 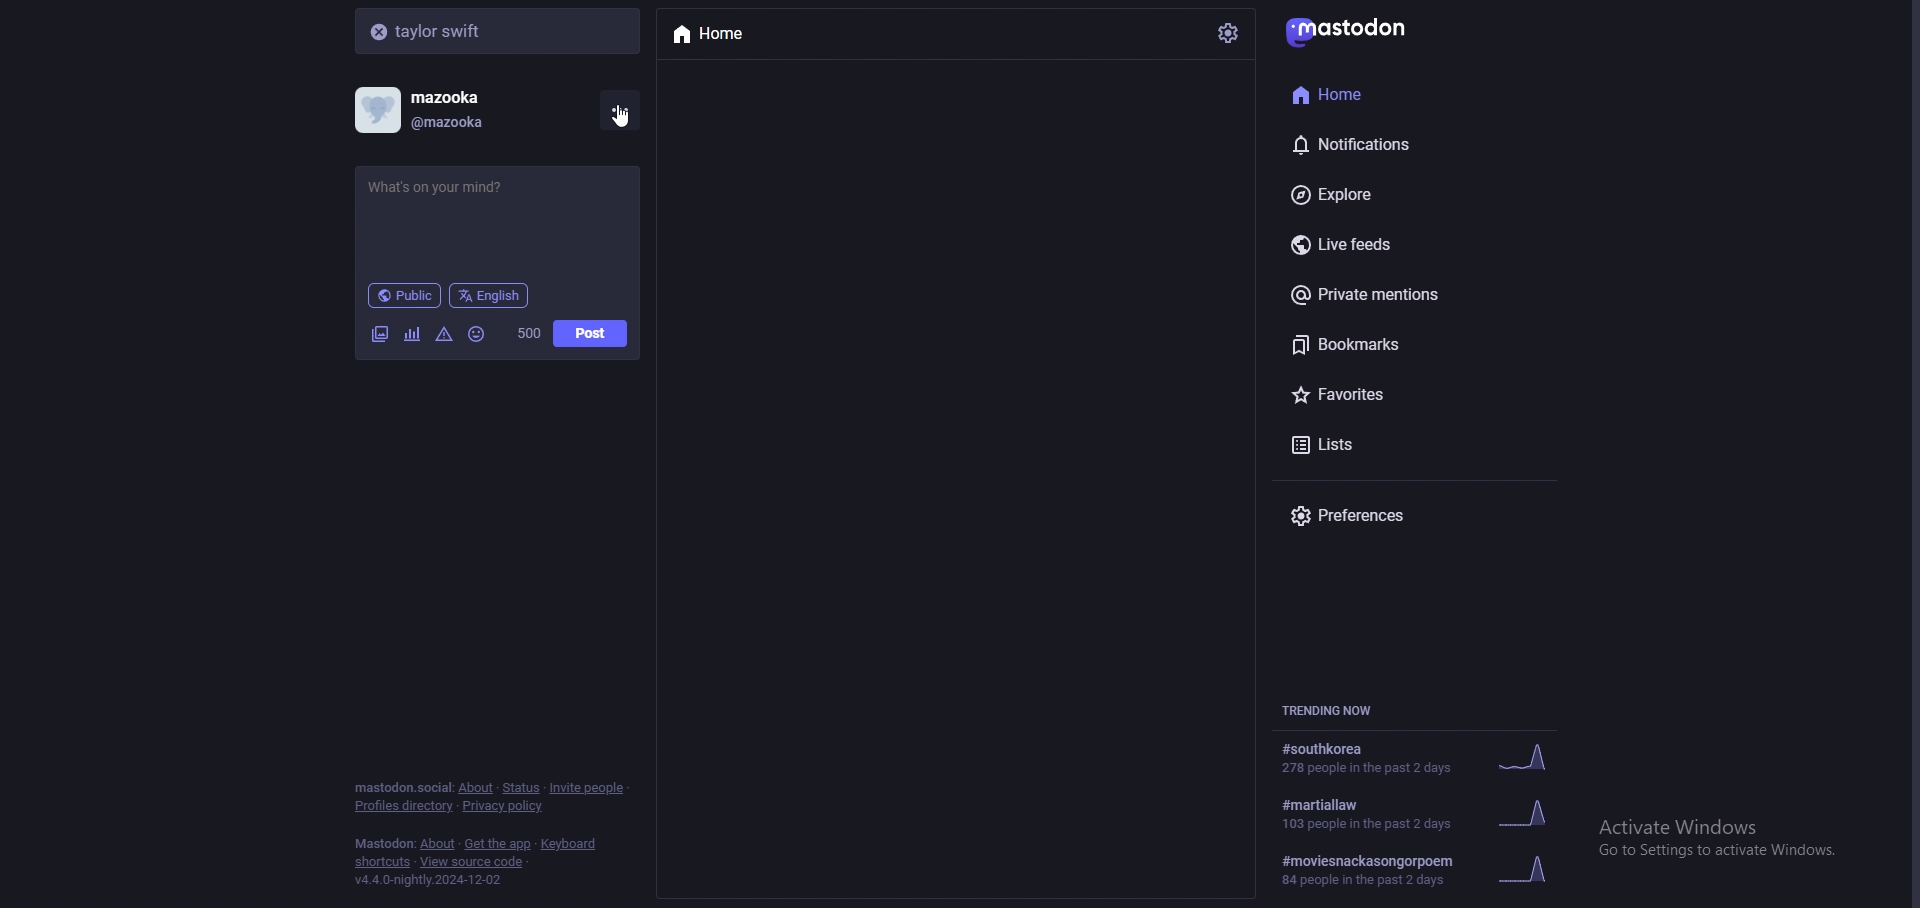 What do you see at coordinates (1228, 32) in the screenshot?
I see `settings` at bounding box center [1228, 32].